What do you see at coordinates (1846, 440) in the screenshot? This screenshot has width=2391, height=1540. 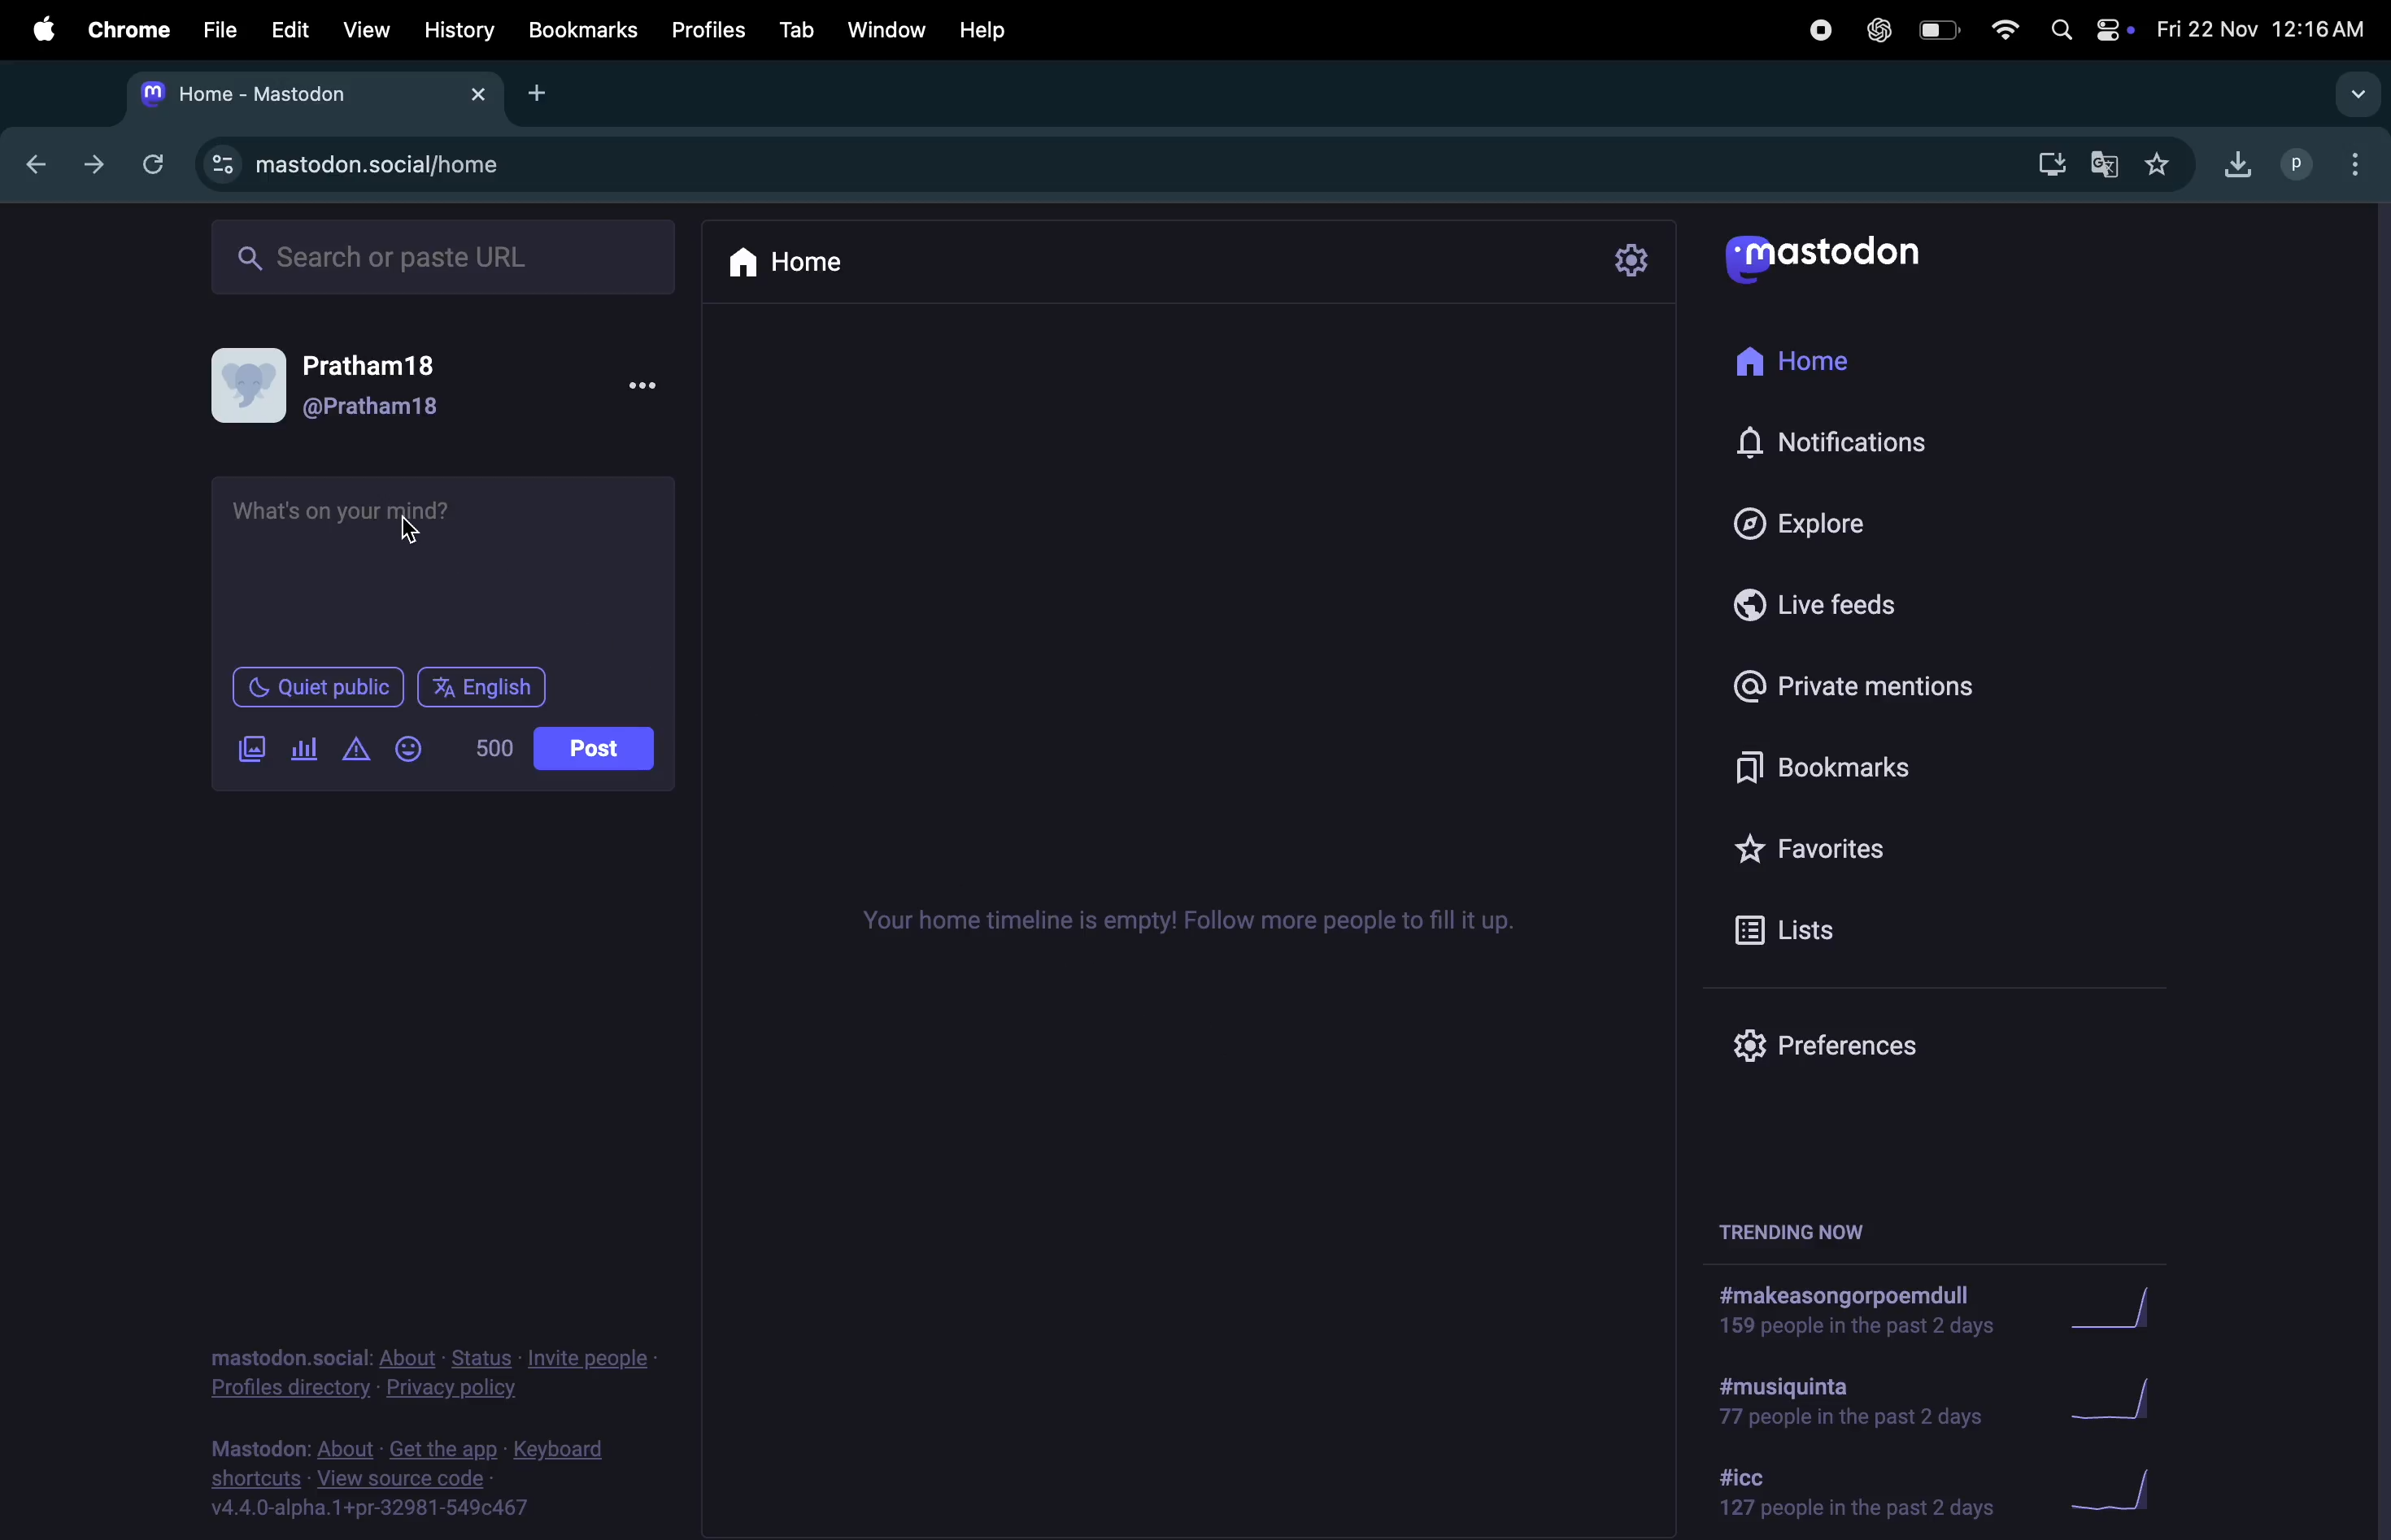 I see `notifications` at bounding box center [1846, 440].